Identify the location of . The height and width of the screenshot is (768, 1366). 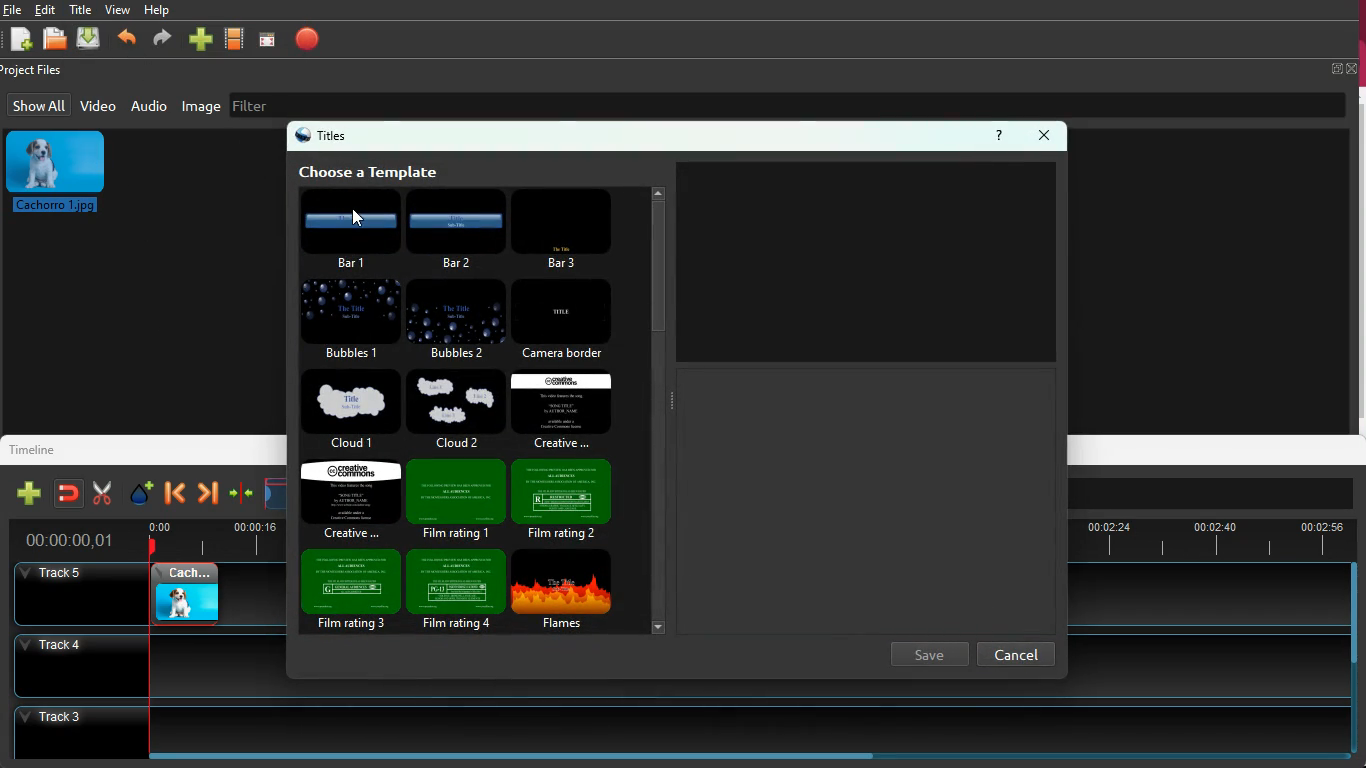
(71, 541).